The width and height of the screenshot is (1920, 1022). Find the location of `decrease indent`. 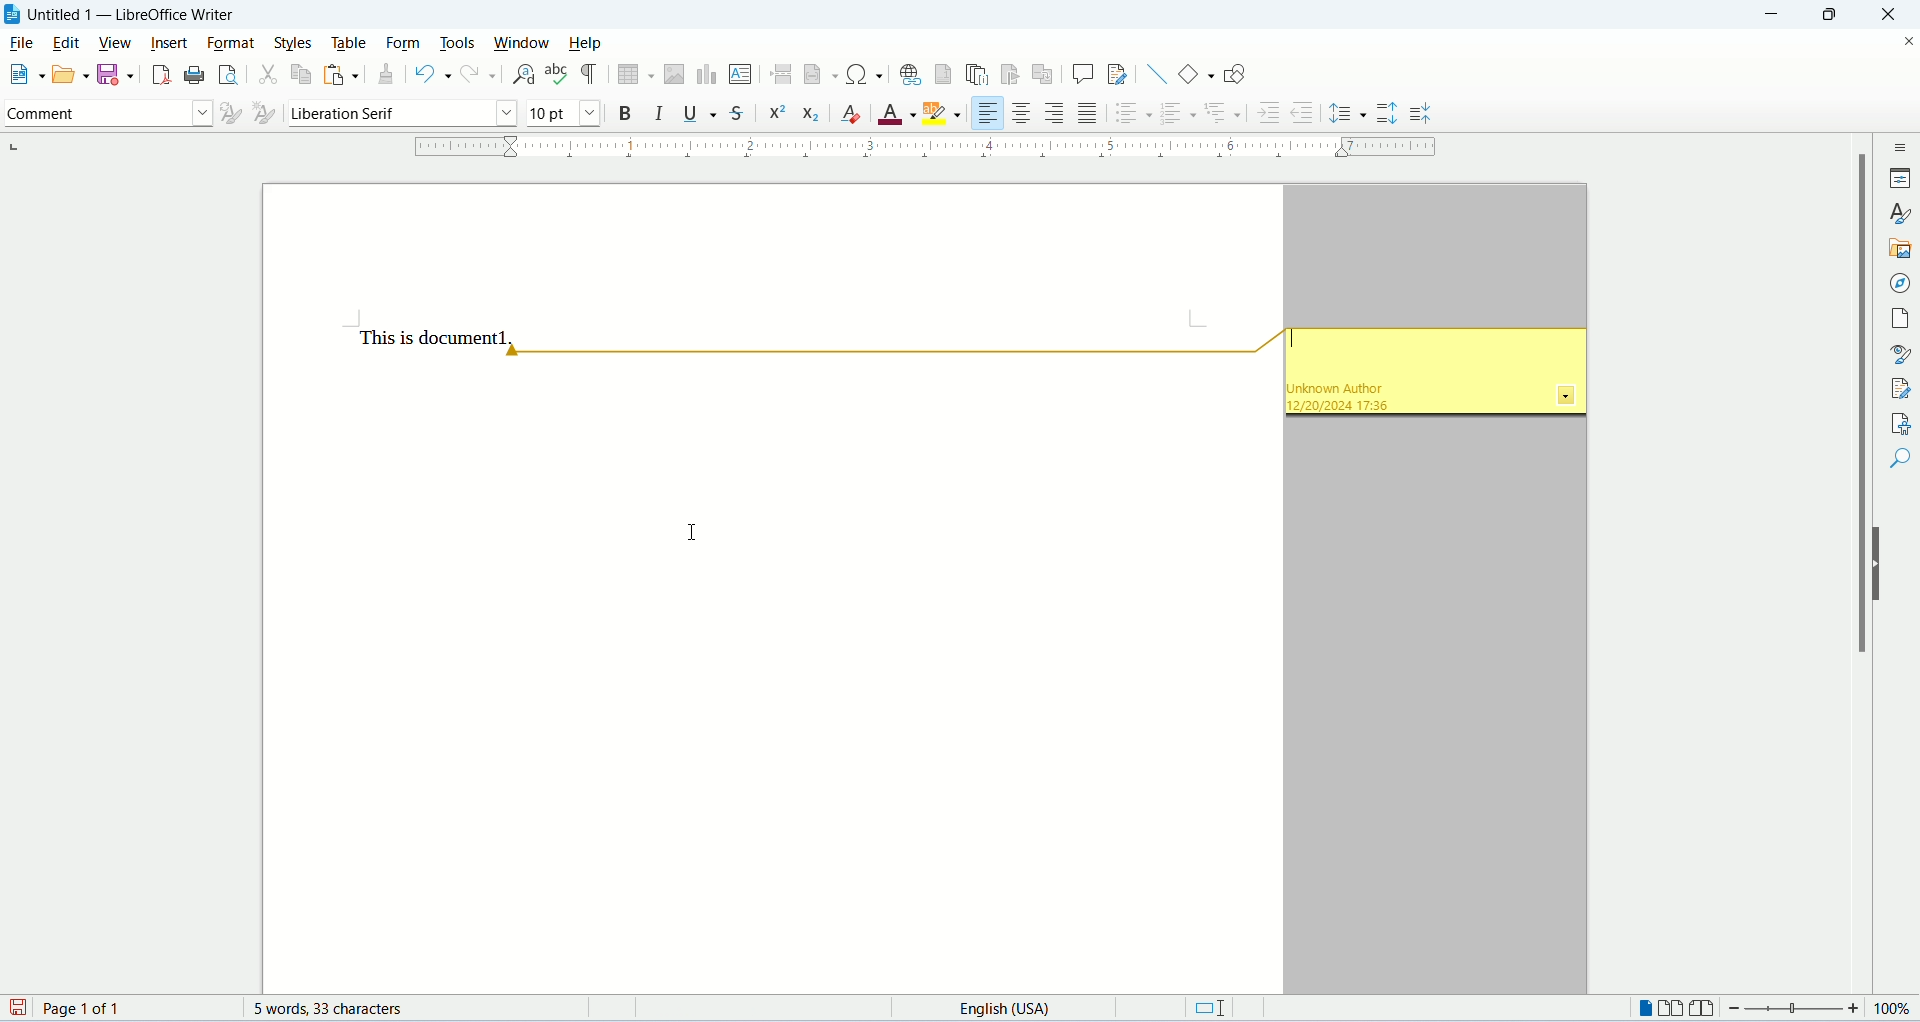

decrease indent is located at coordinates (1308, 112).